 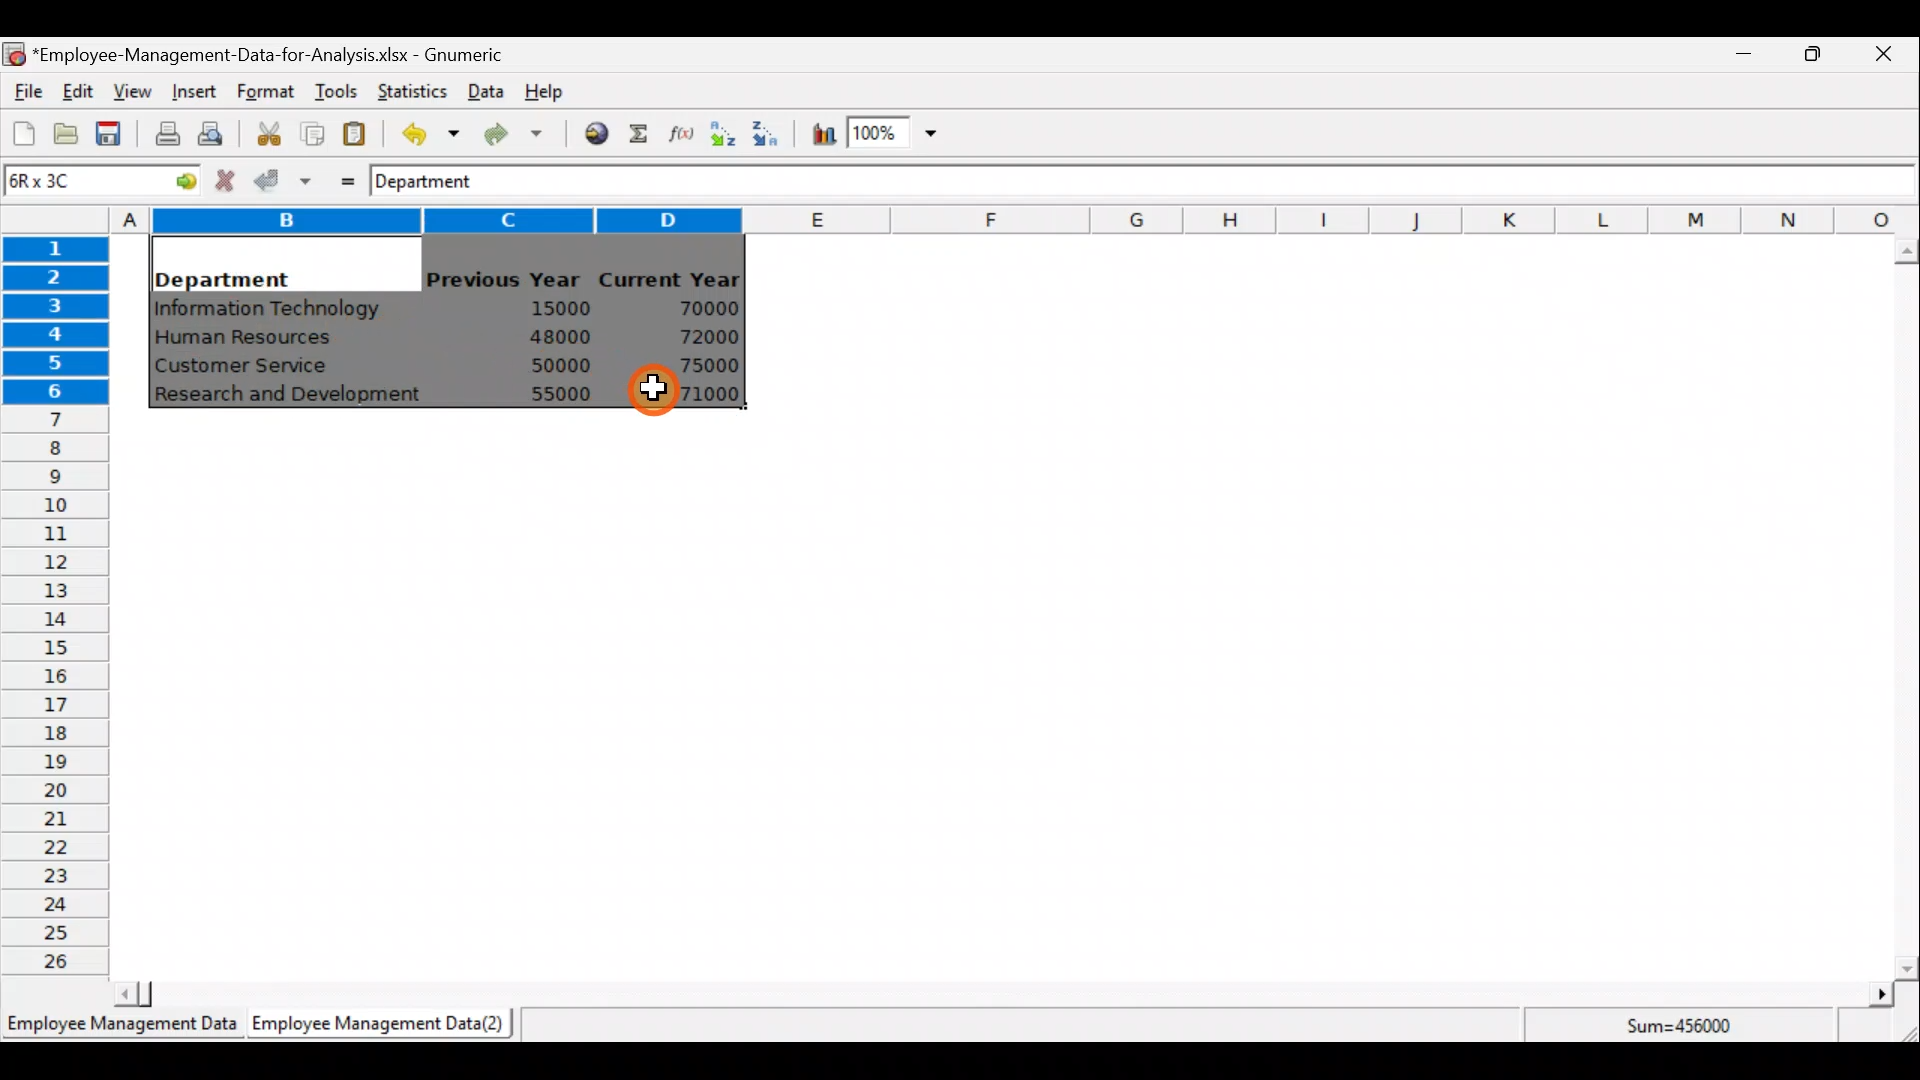 I want to click on Research and Development, so click(x=295, y=397).